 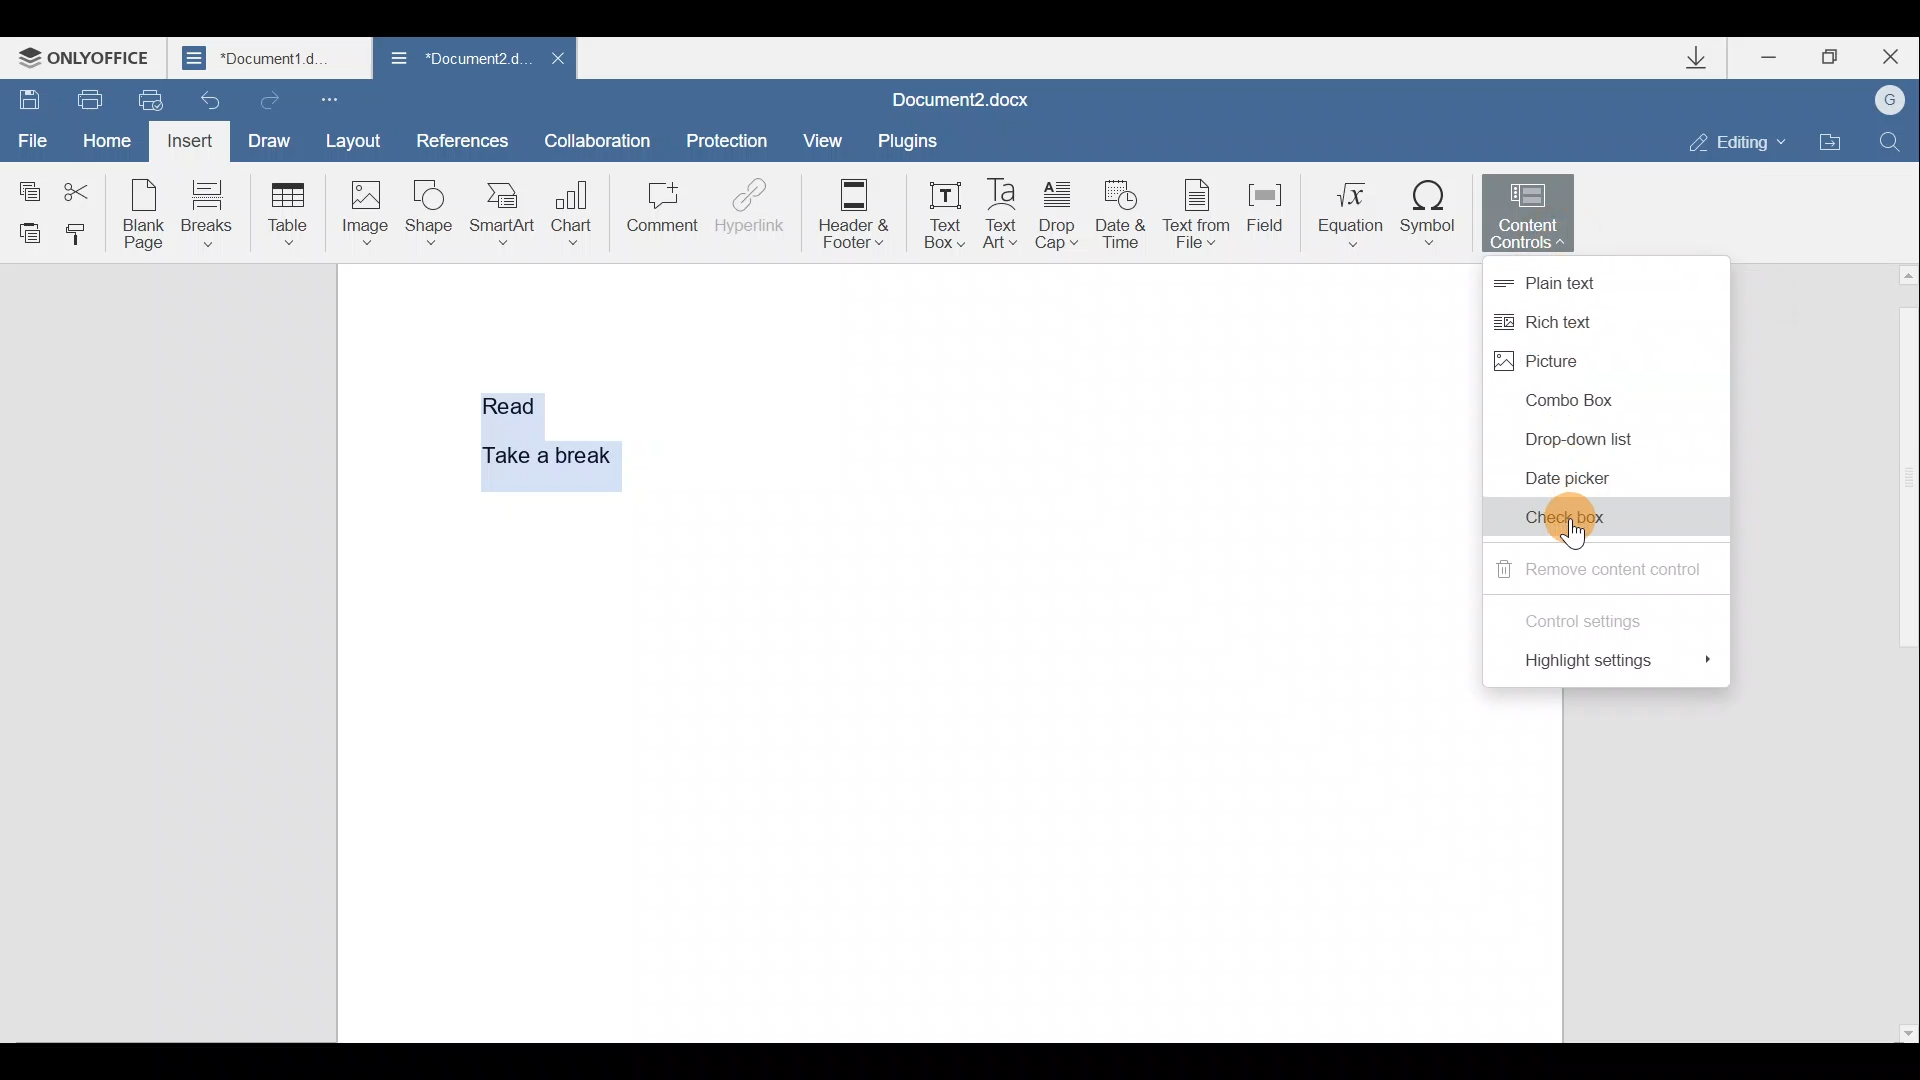 What do you see at coordinates (816, 138) in the screenshot?
I see `View` at bounding box center [816, 138].